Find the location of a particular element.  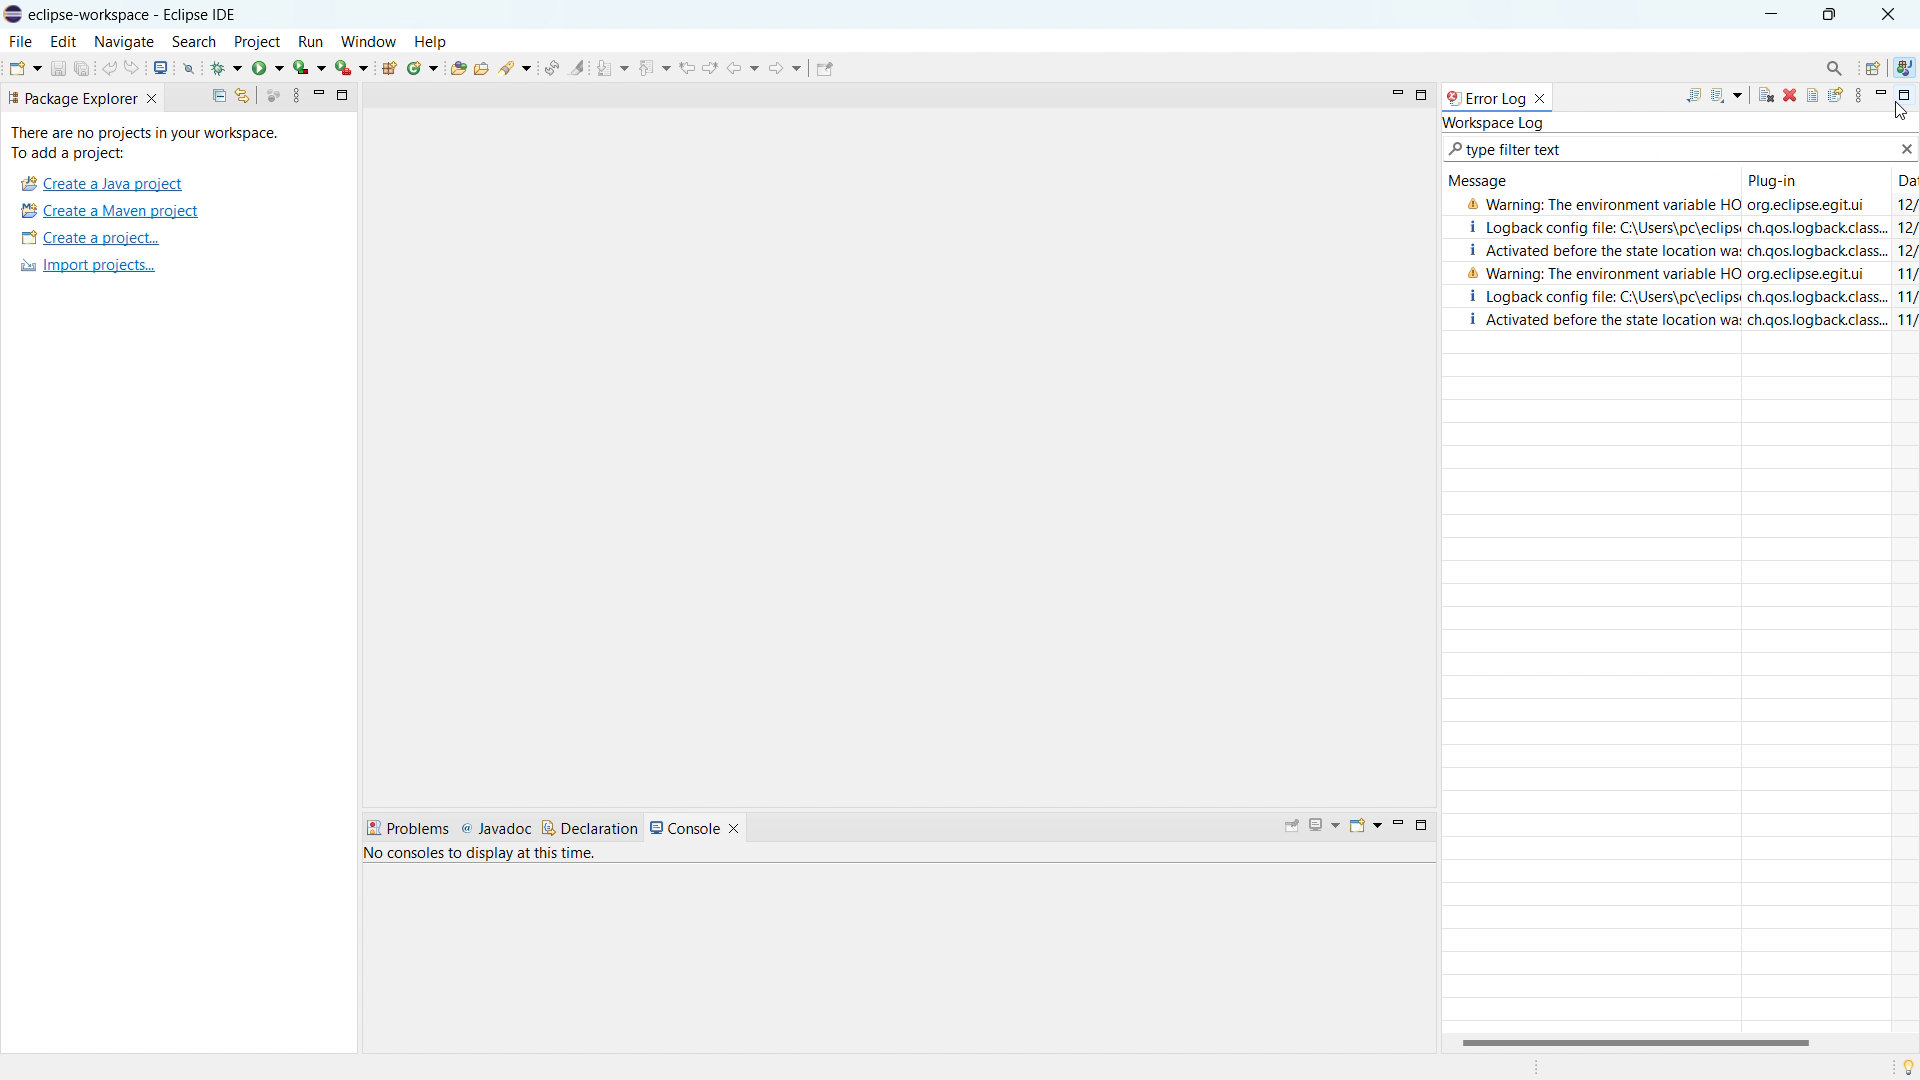

run last tool is located at coordinates (351, 69).